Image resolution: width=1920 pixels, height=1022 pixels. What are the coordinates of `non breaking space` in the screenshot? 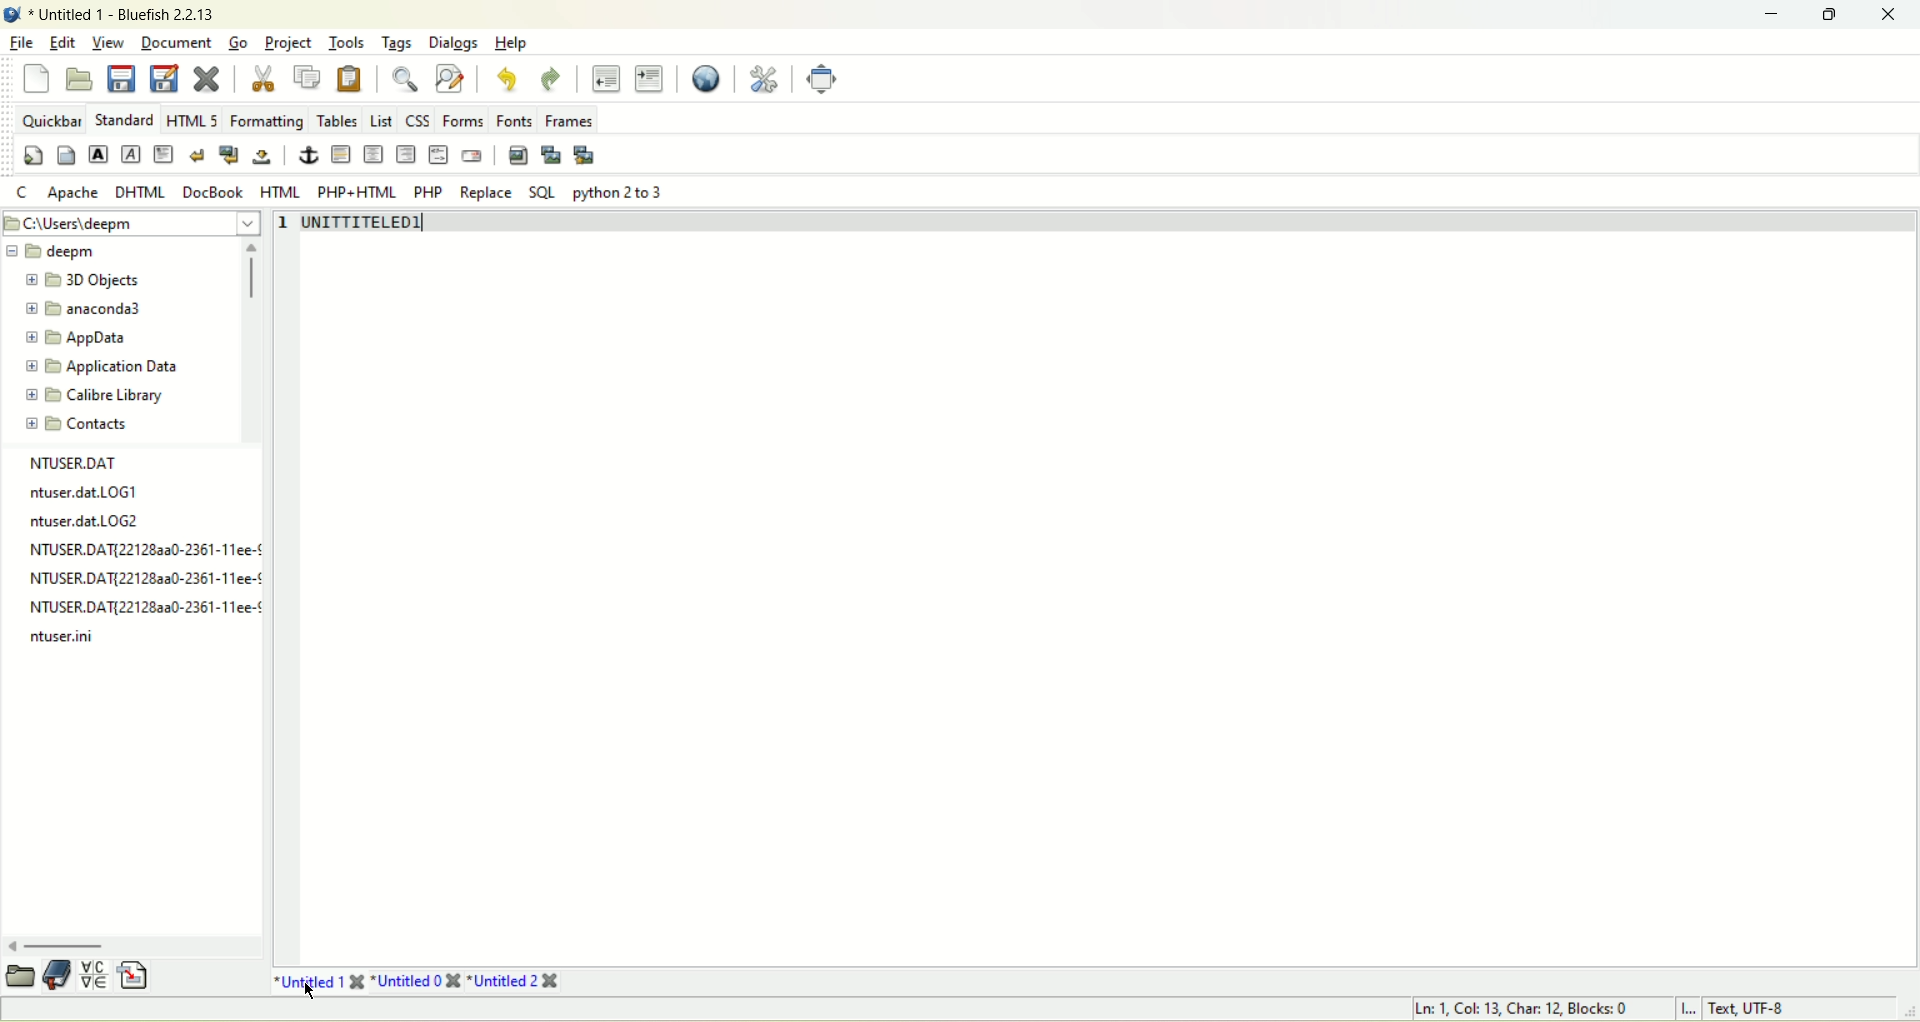 It's located at (269, 155).